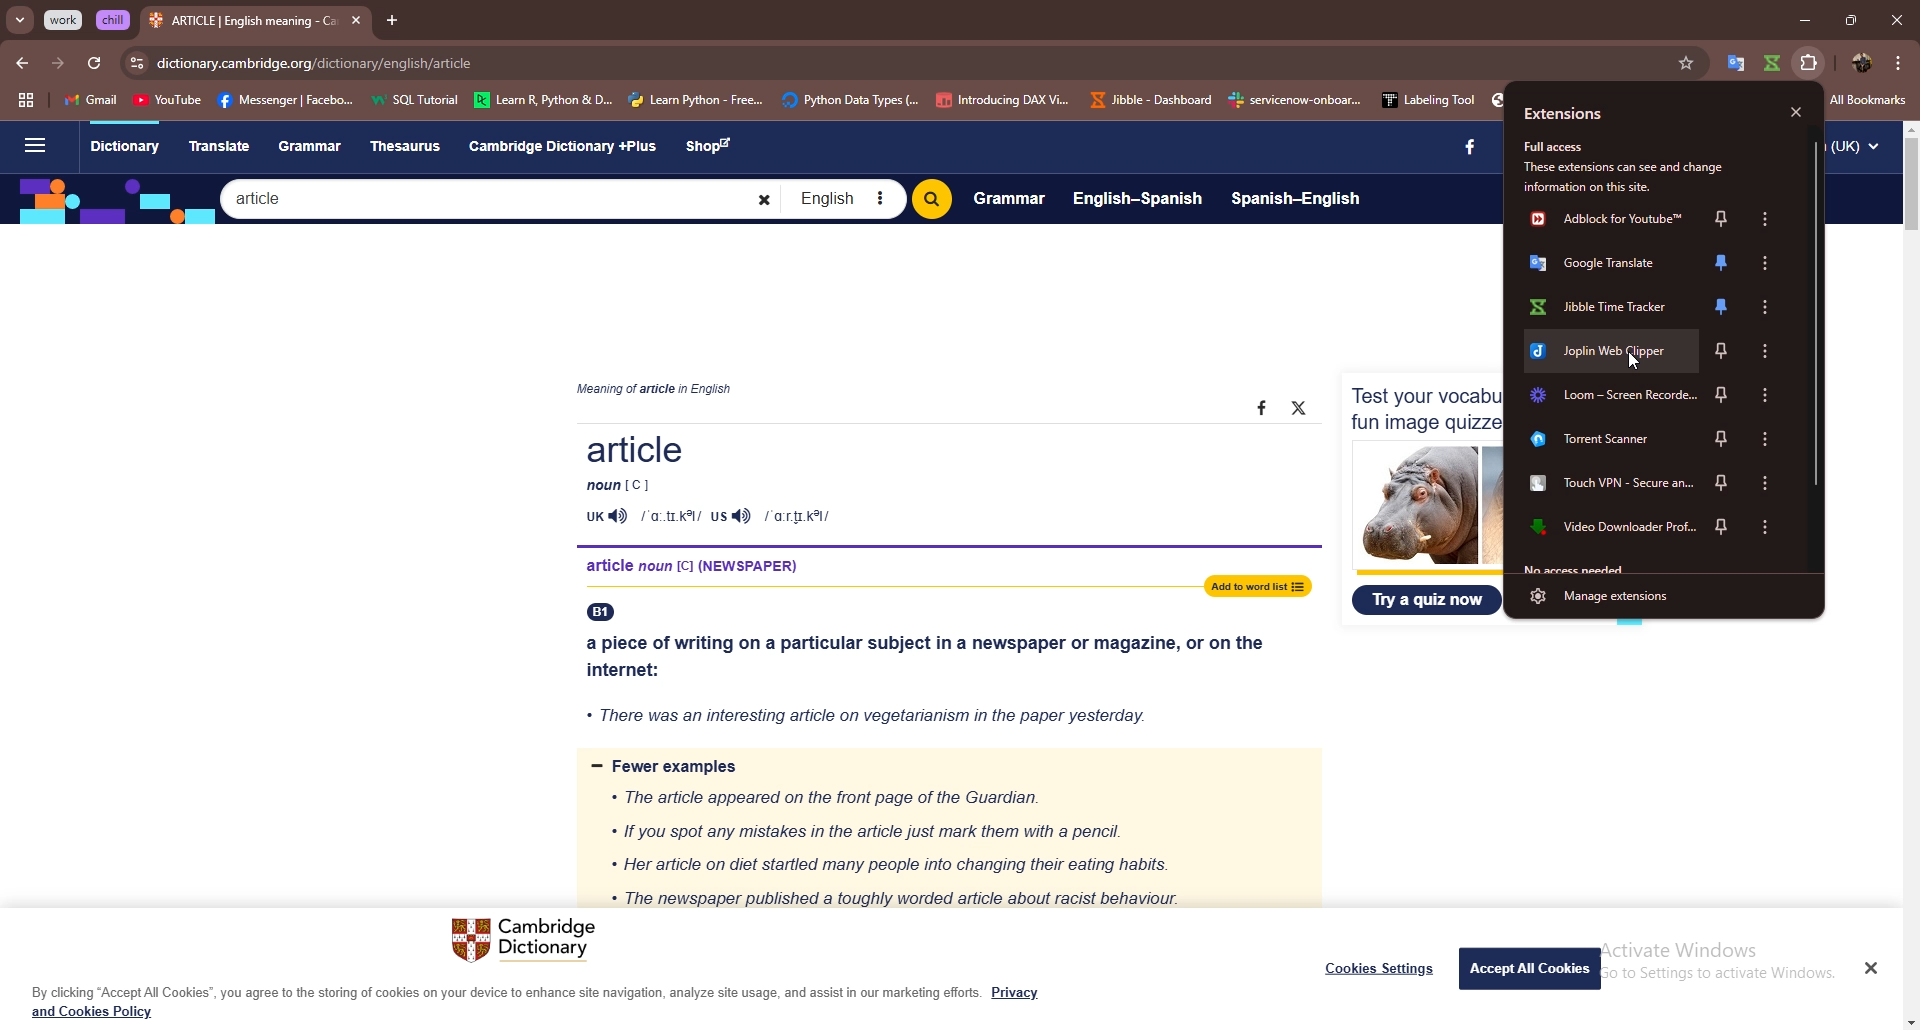  I want to click on resize, so click(1850, 19).